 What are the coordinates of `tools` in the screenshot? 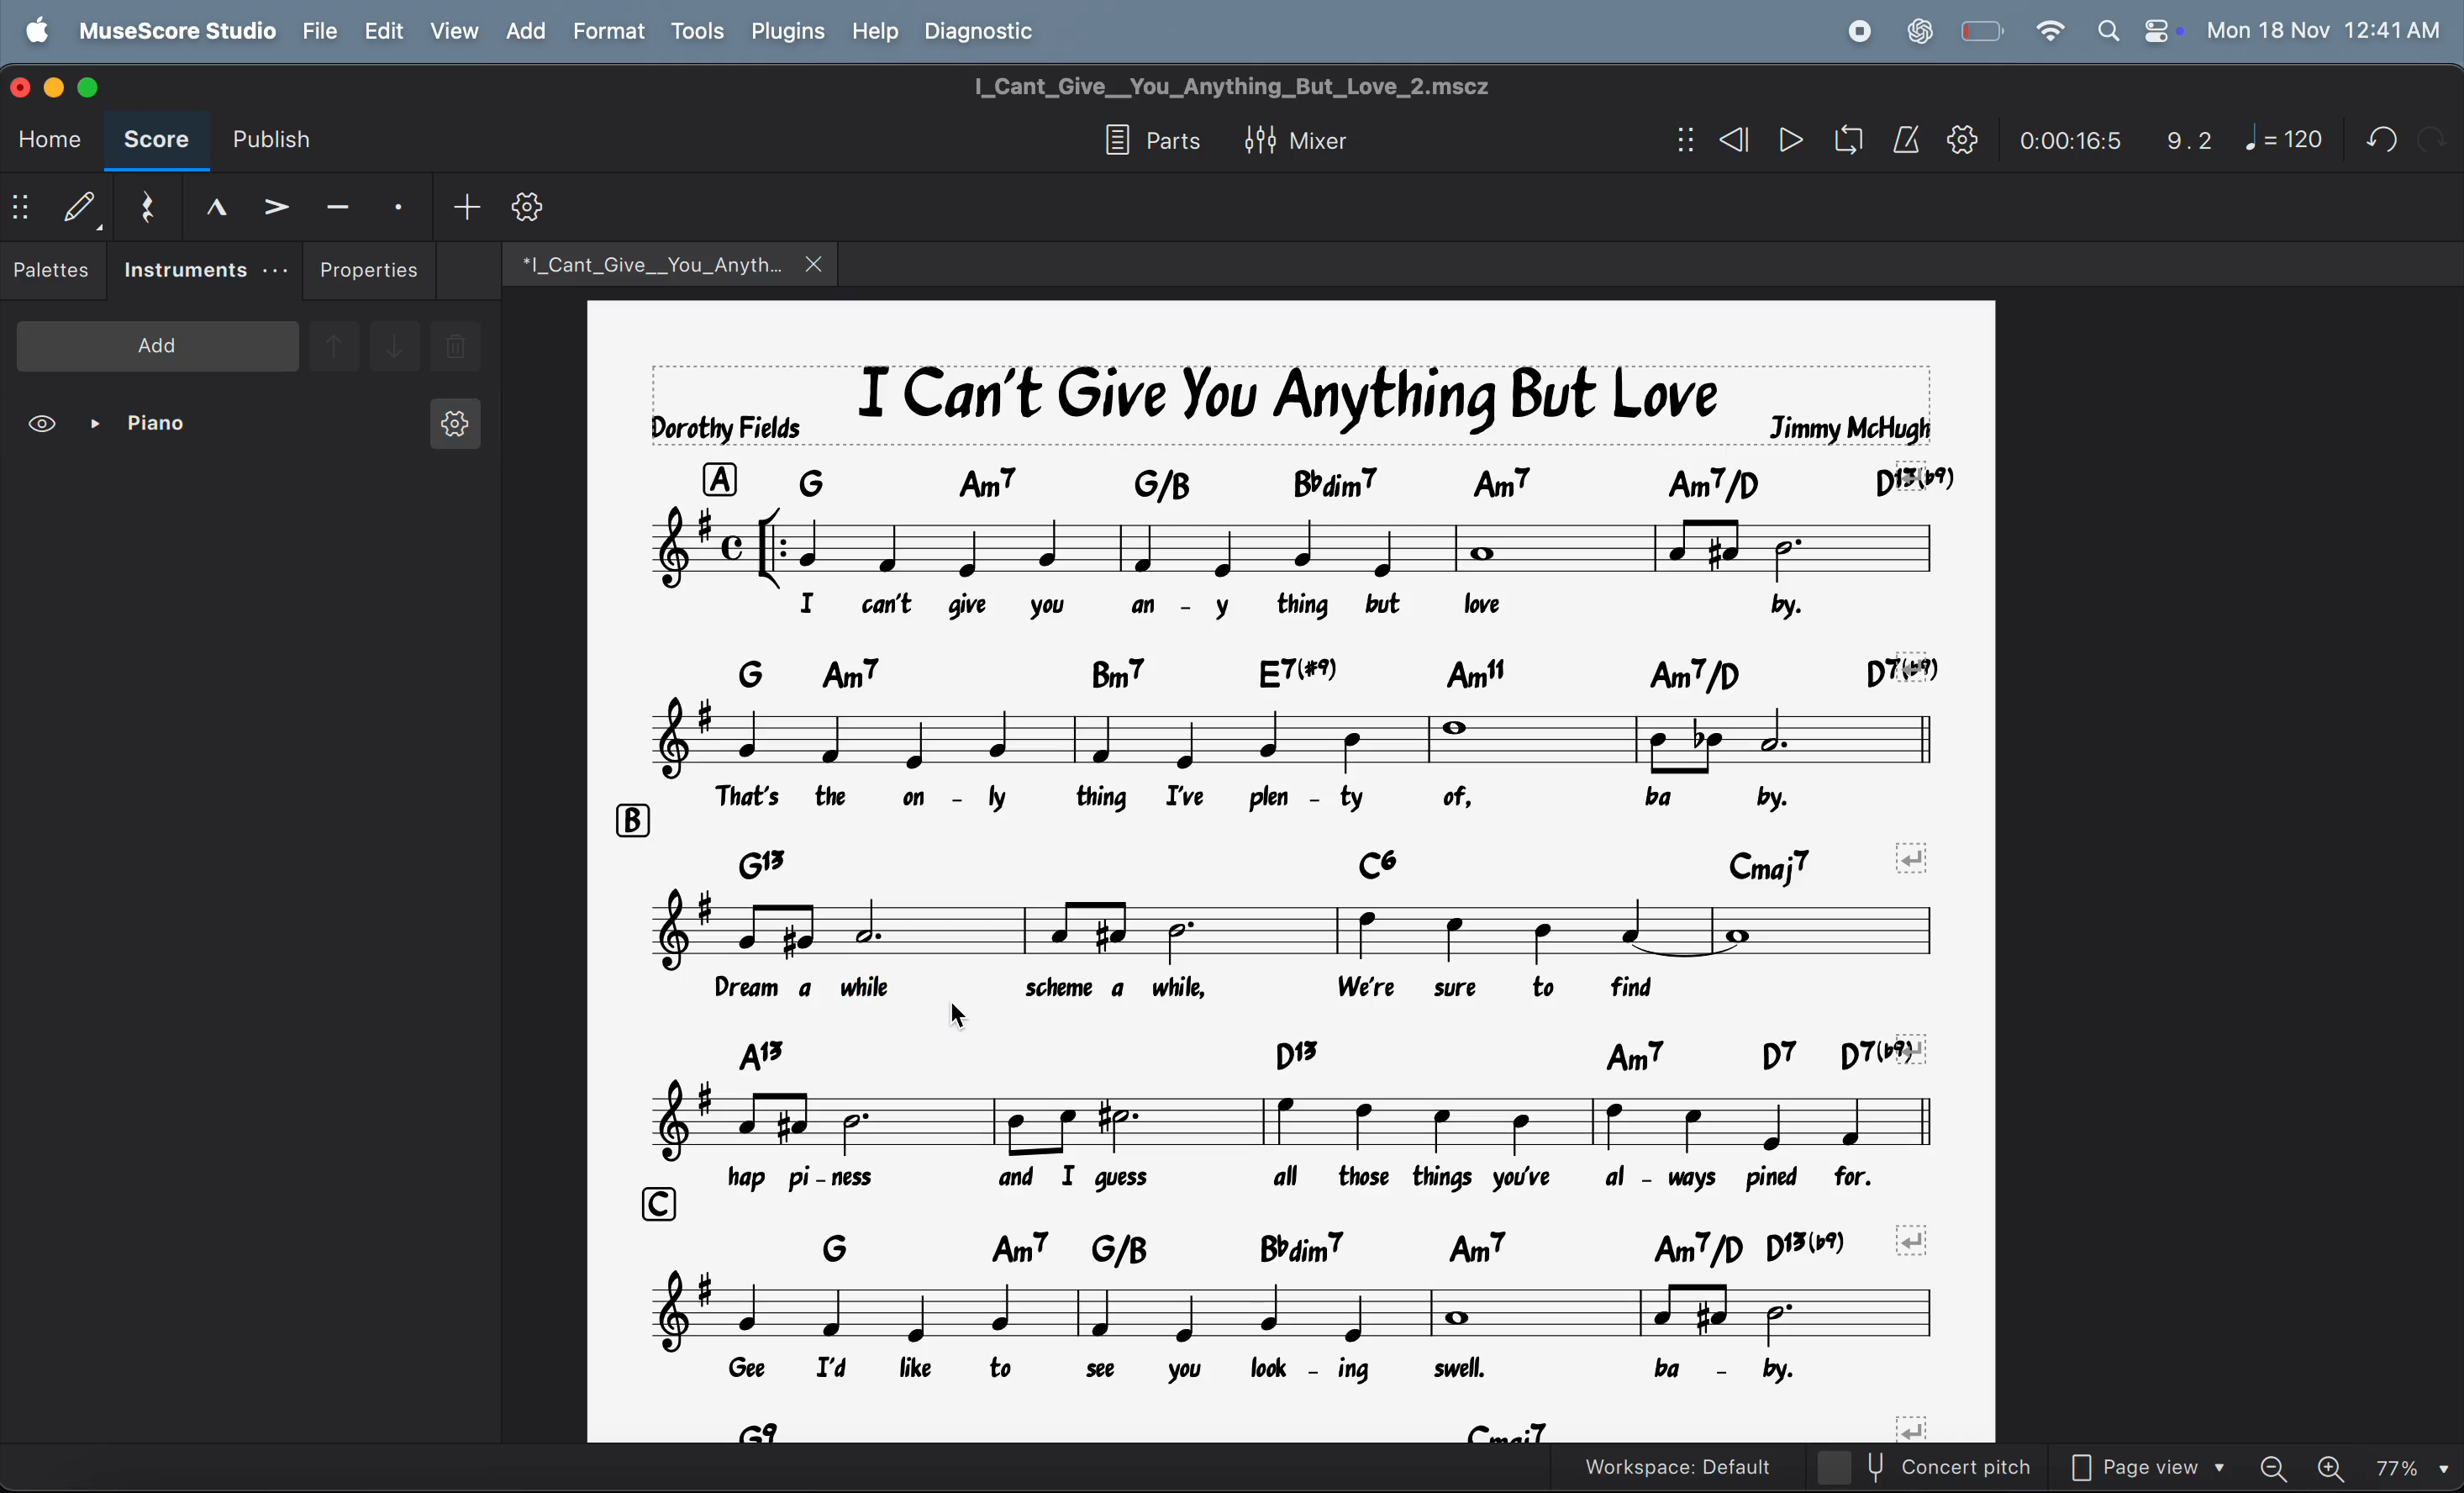 It's located at (700, 31).